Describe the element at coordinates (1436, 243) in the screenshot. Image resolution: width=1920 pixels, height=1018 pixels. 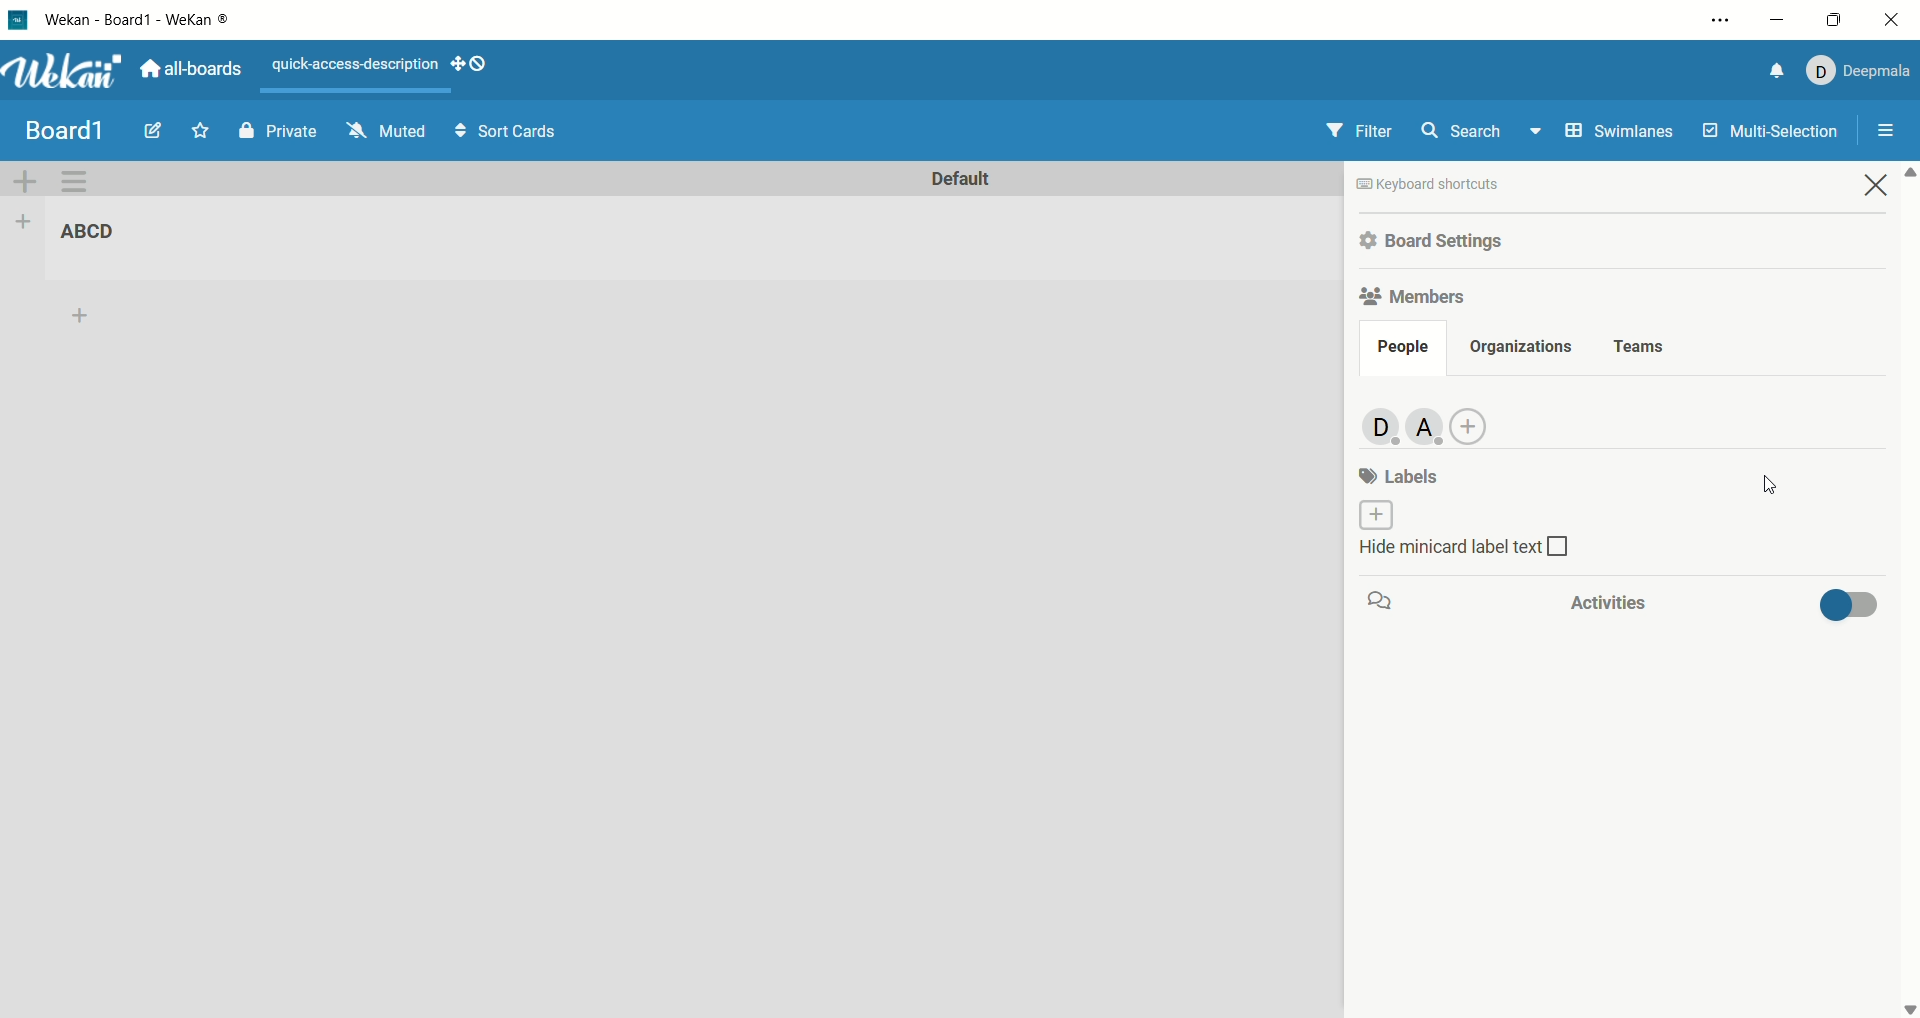
I see `board settings` at that location.